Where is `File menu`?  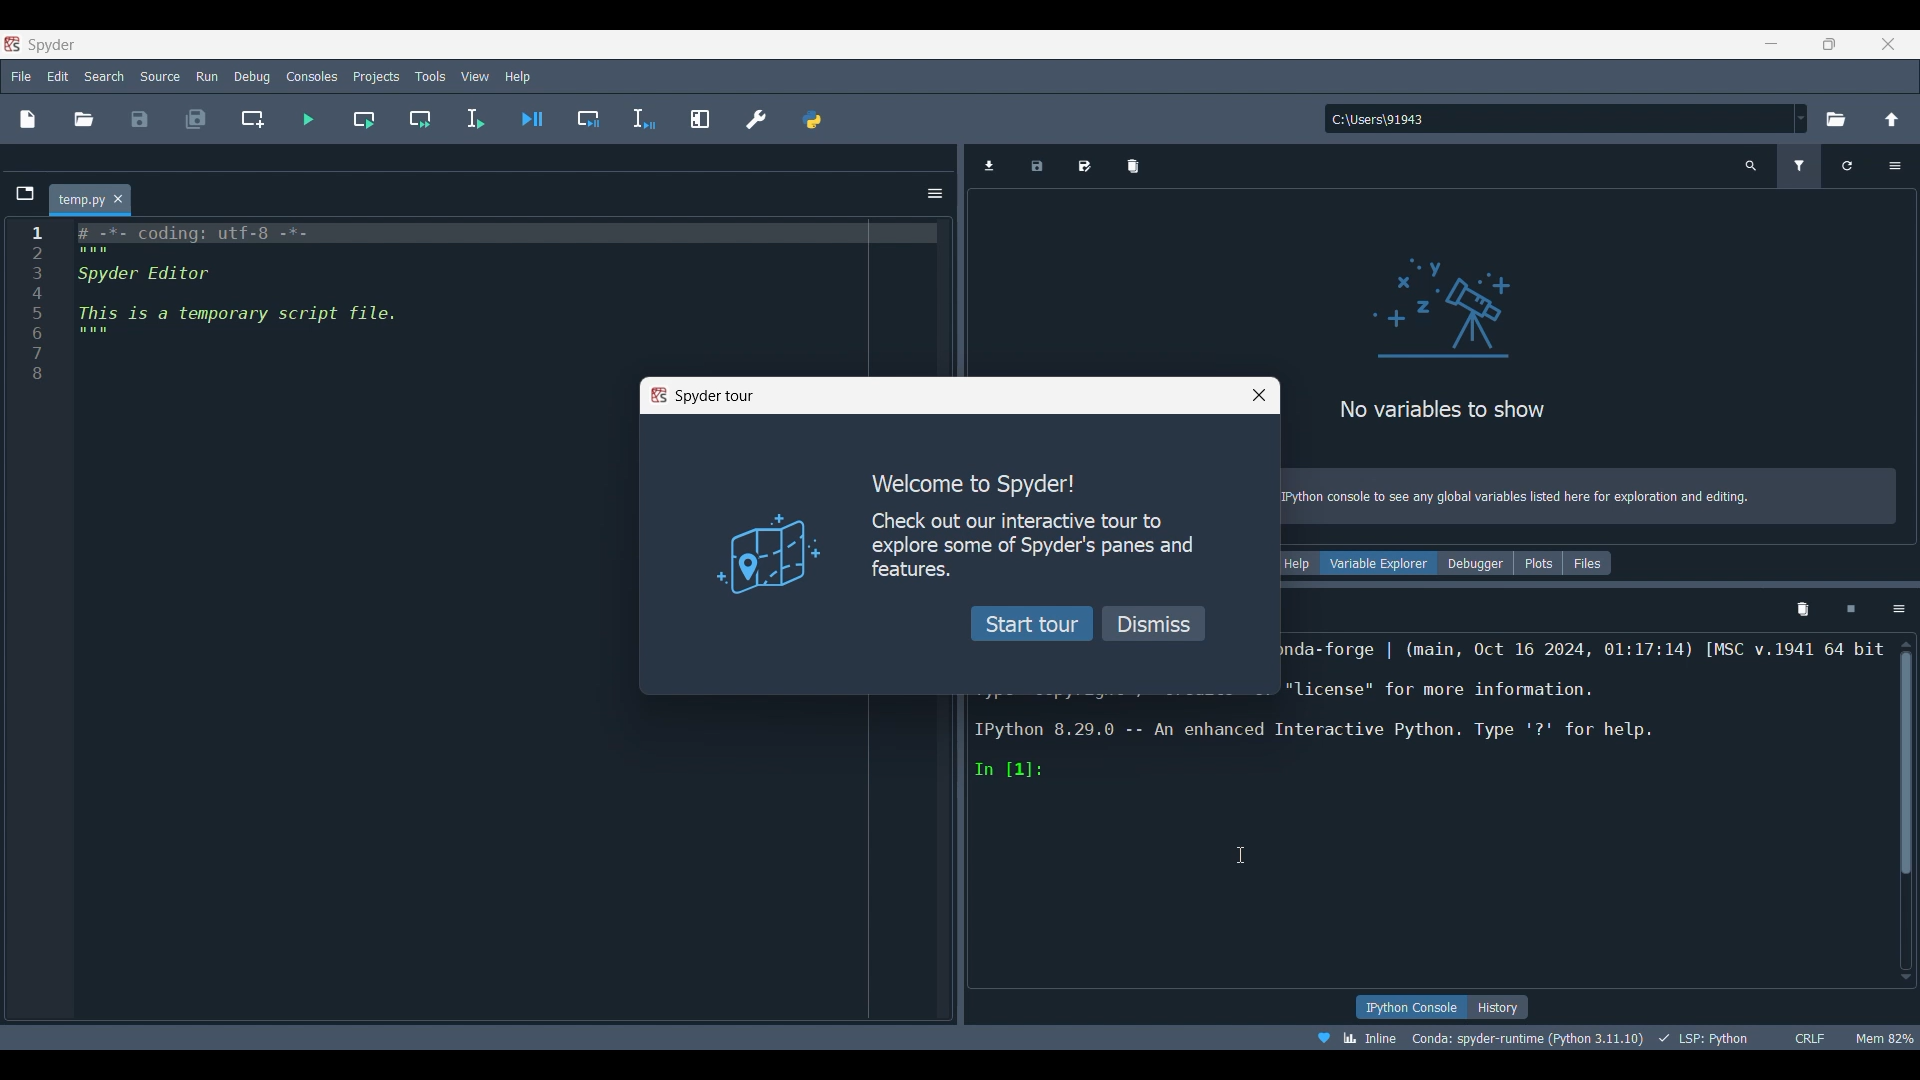
File menu is located at coordinates (21, 76).